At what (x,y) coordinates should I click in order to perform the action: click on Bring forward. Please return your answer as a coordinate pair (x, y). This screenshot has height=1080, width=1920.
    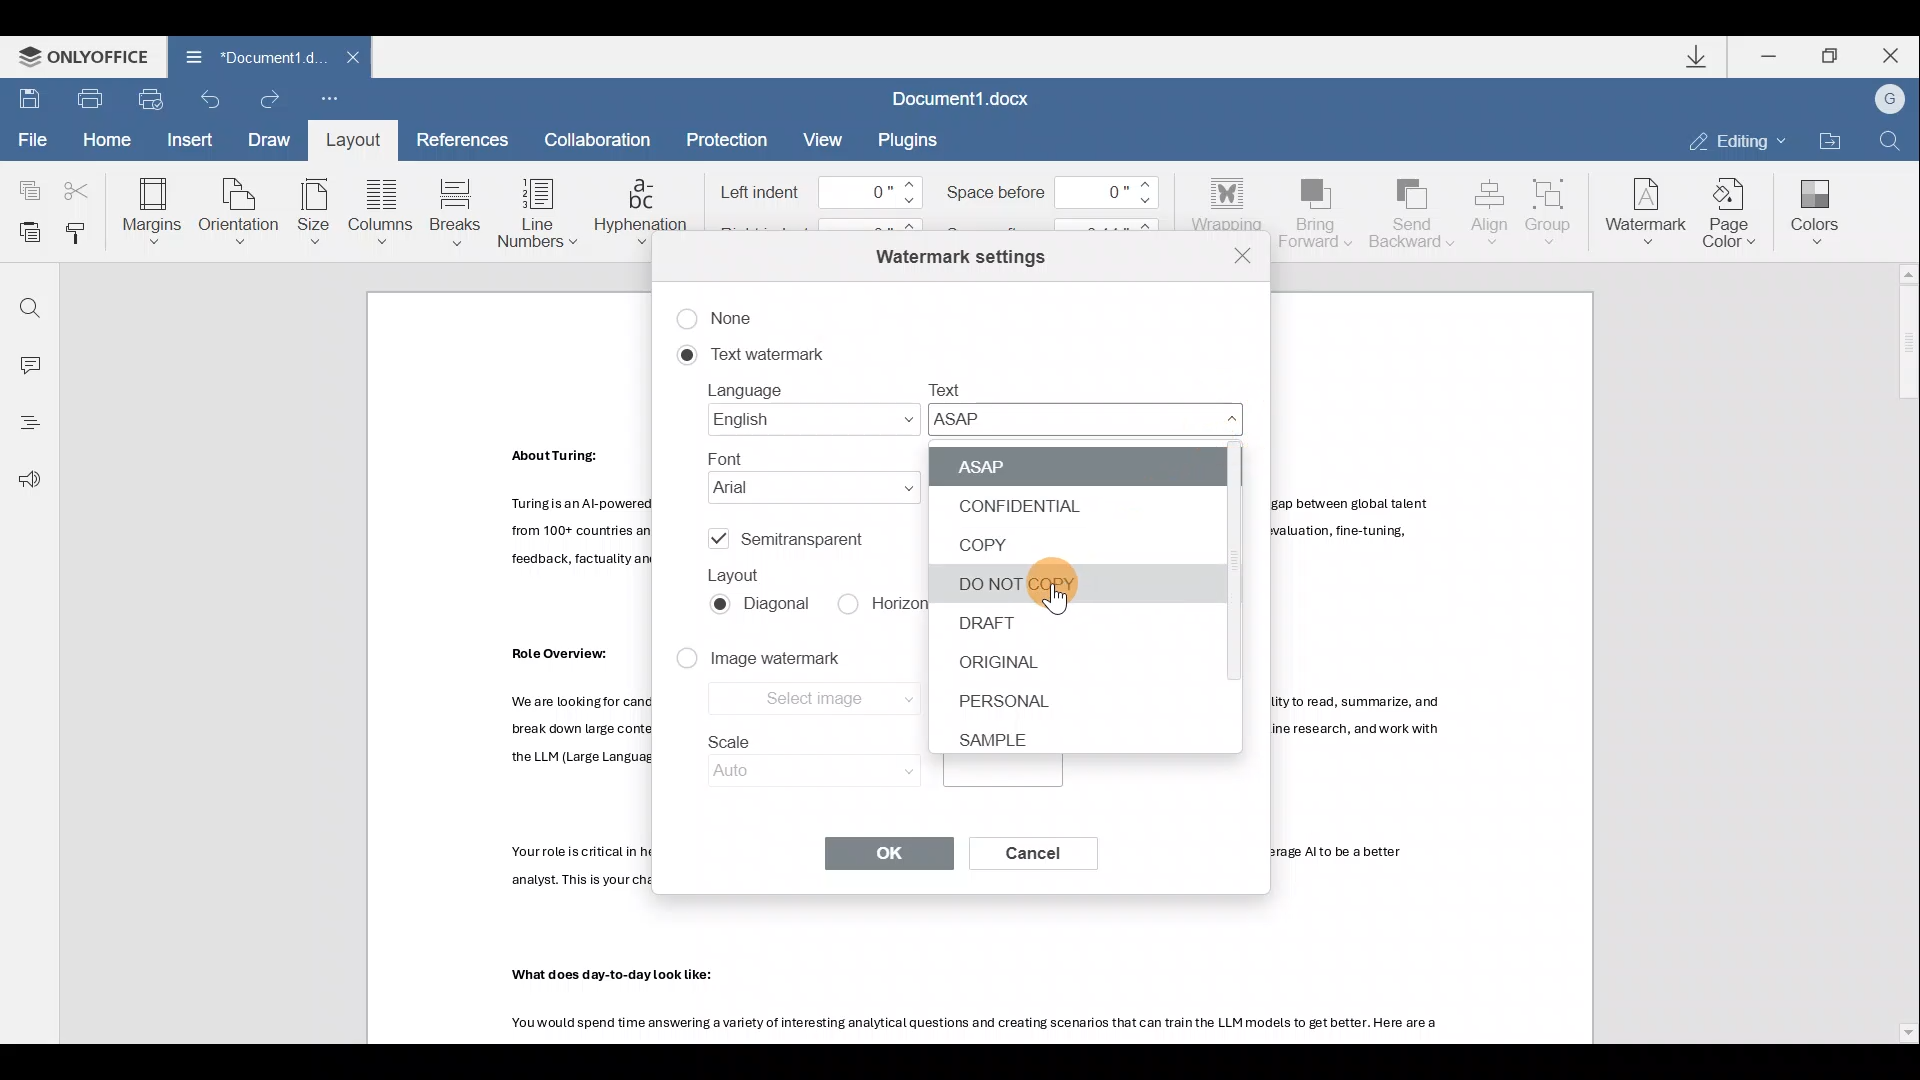
    Looking at the image, I should click on (1318, 216).